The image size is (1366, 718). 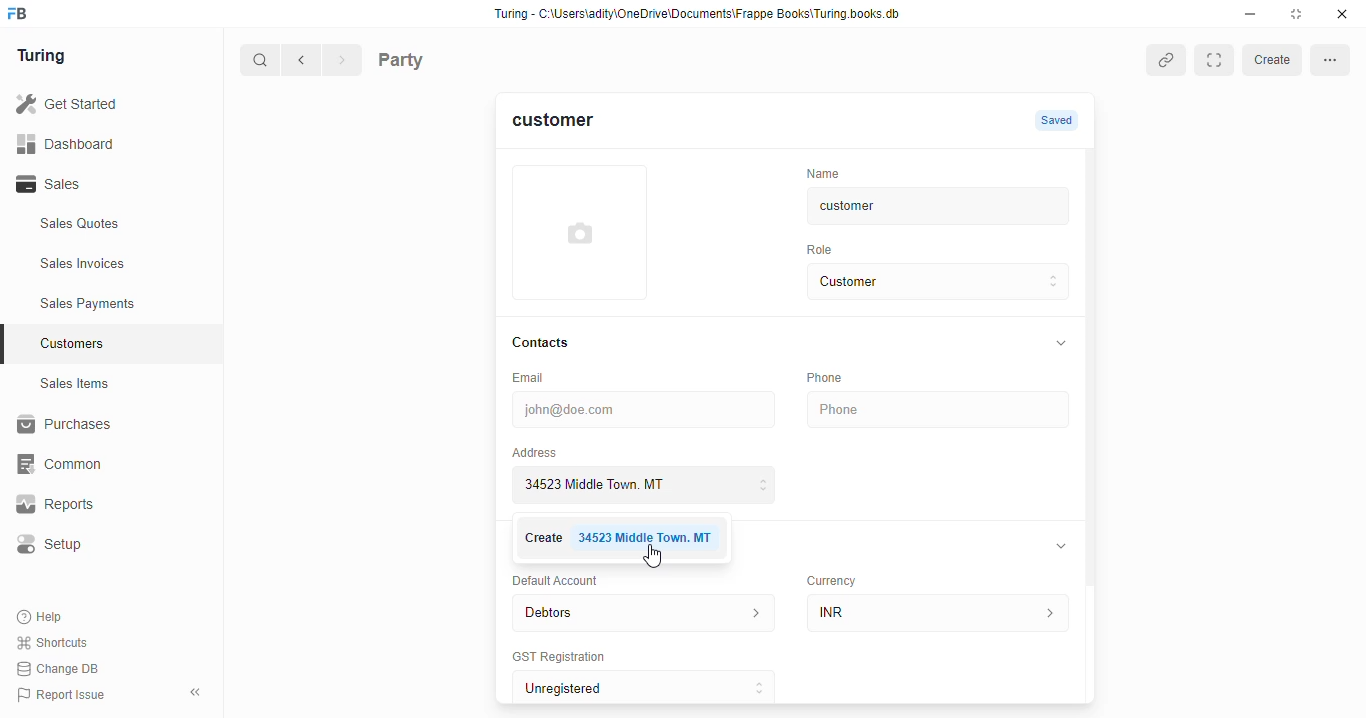 What do you see at coordinates (23, 15) in the screenshot?
I see `frappebooks logo` at bounding box center [23, 15].